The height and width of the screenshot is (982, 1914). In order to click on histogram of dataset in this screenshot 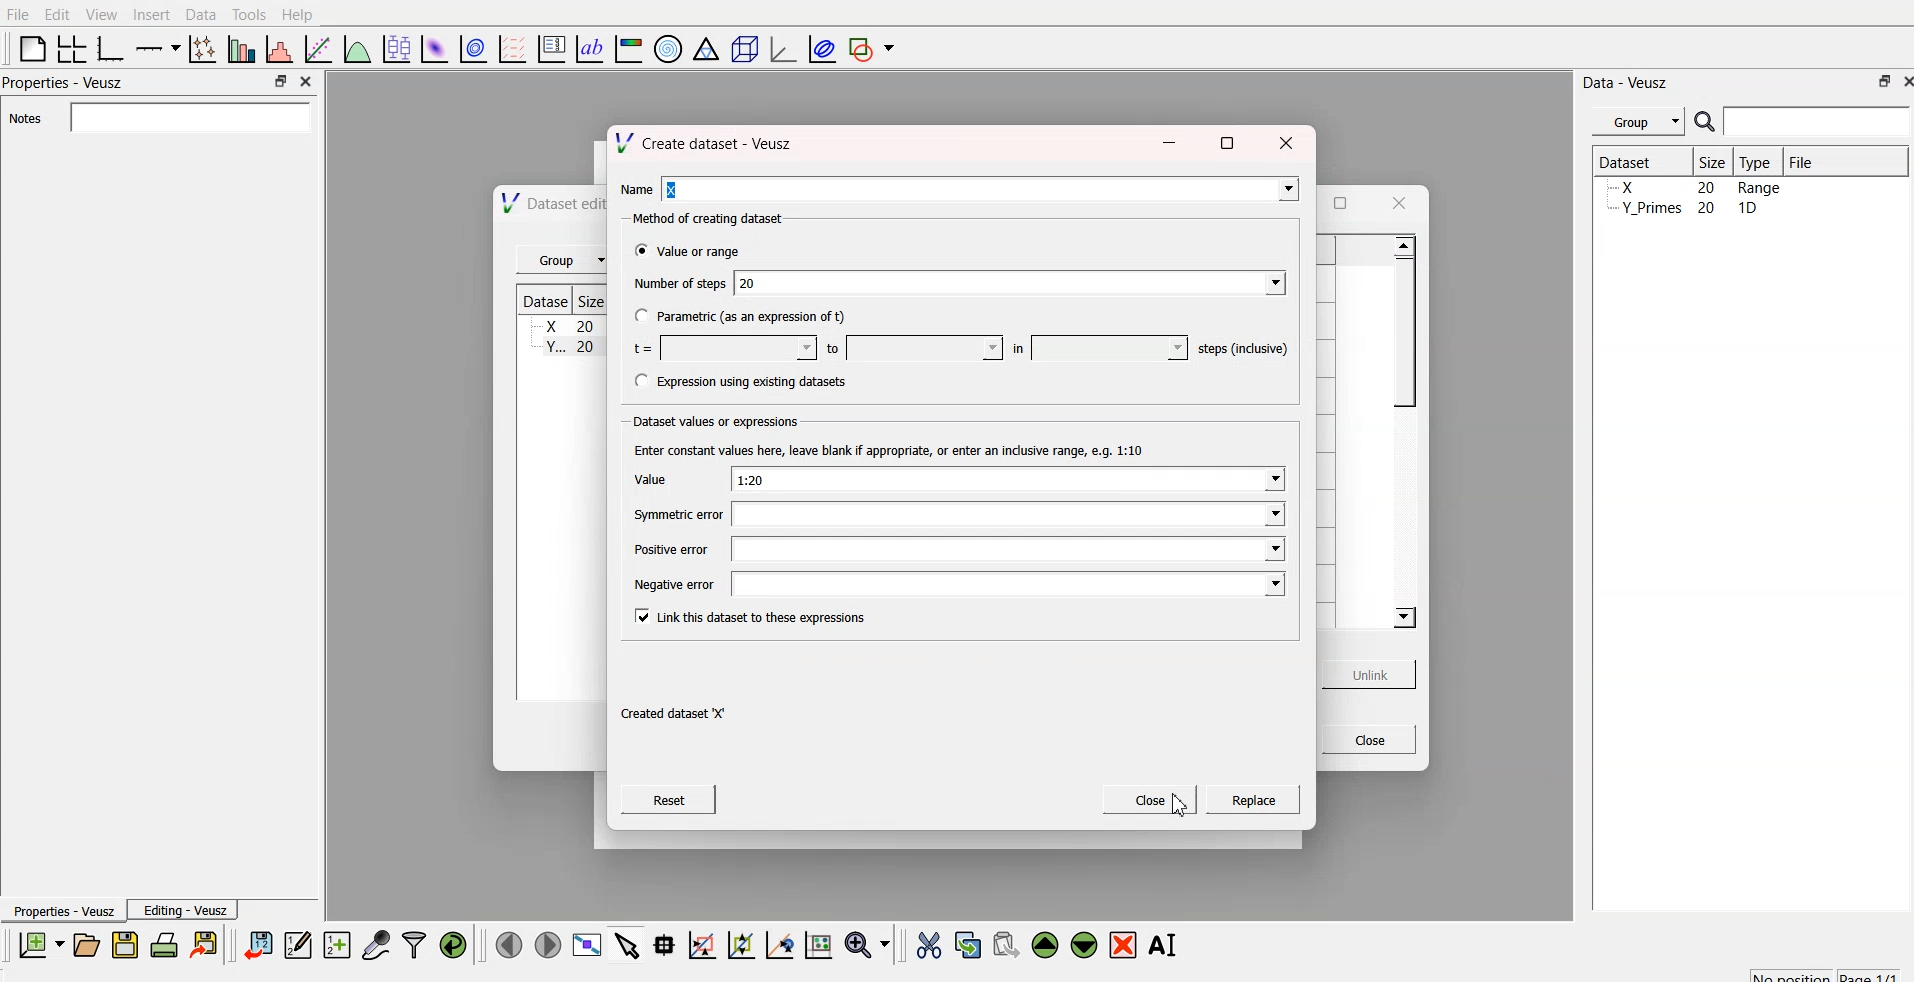, I will do `click(278, 50)`.